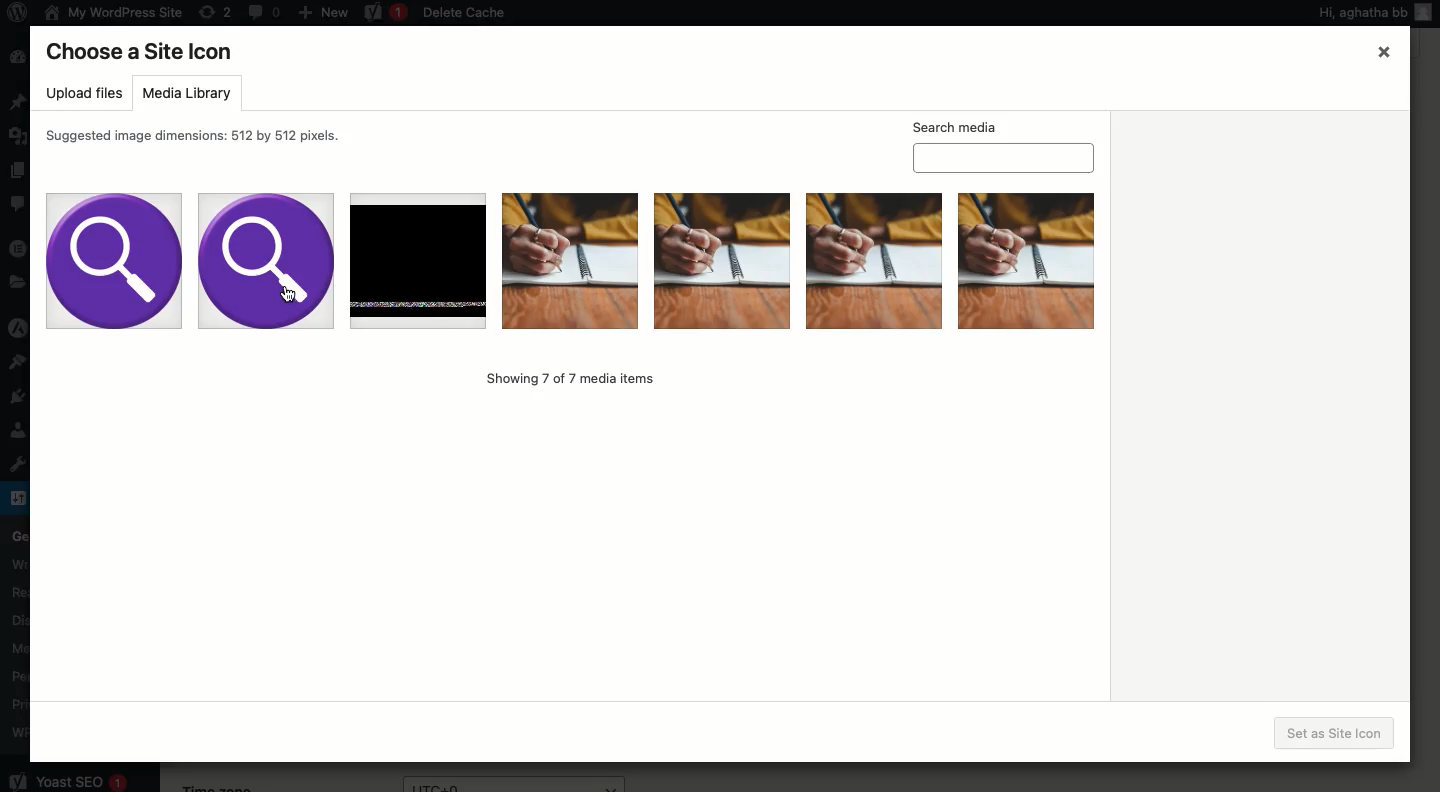 Image resolution: width=1440 pixels, height=792 pixels. I want to click on Showing 7 of 7 media items, so click(570, 377).